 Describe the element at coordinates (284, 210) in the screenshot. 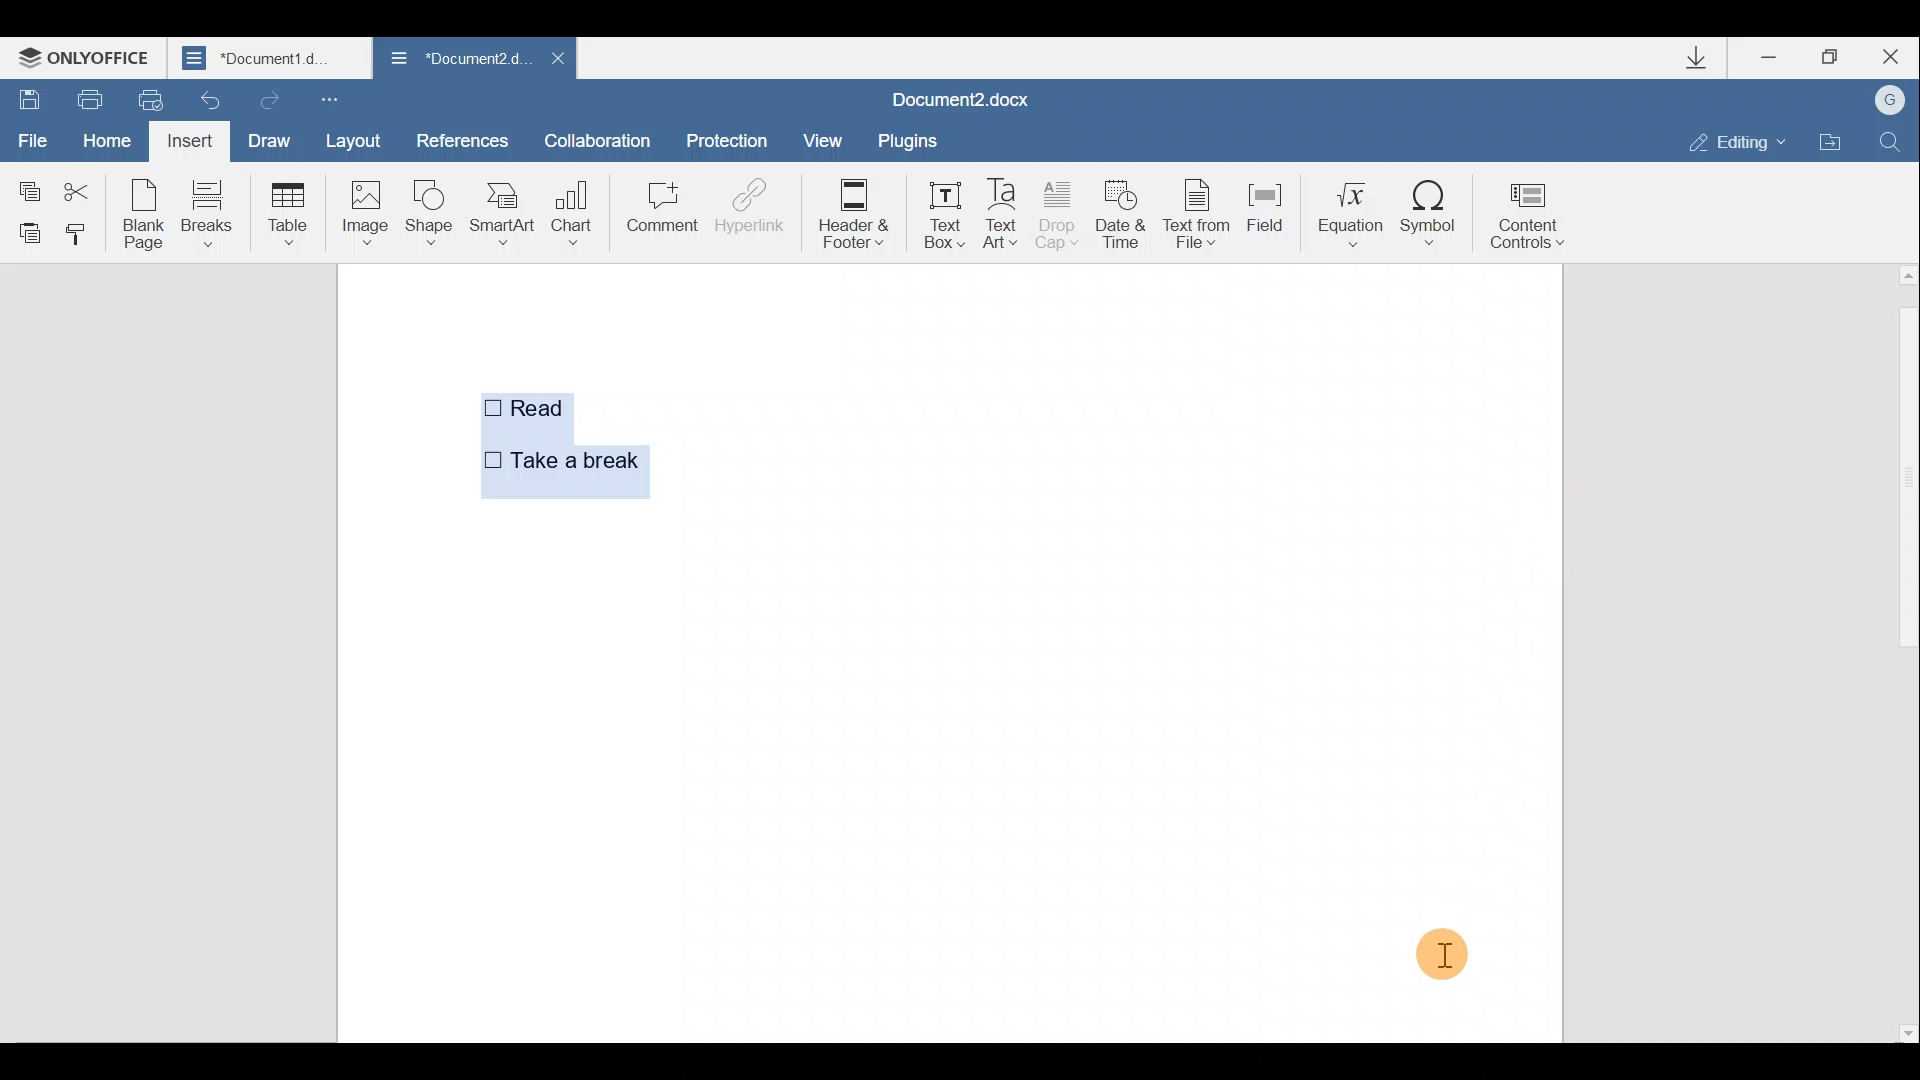

I see `Table` at that location.